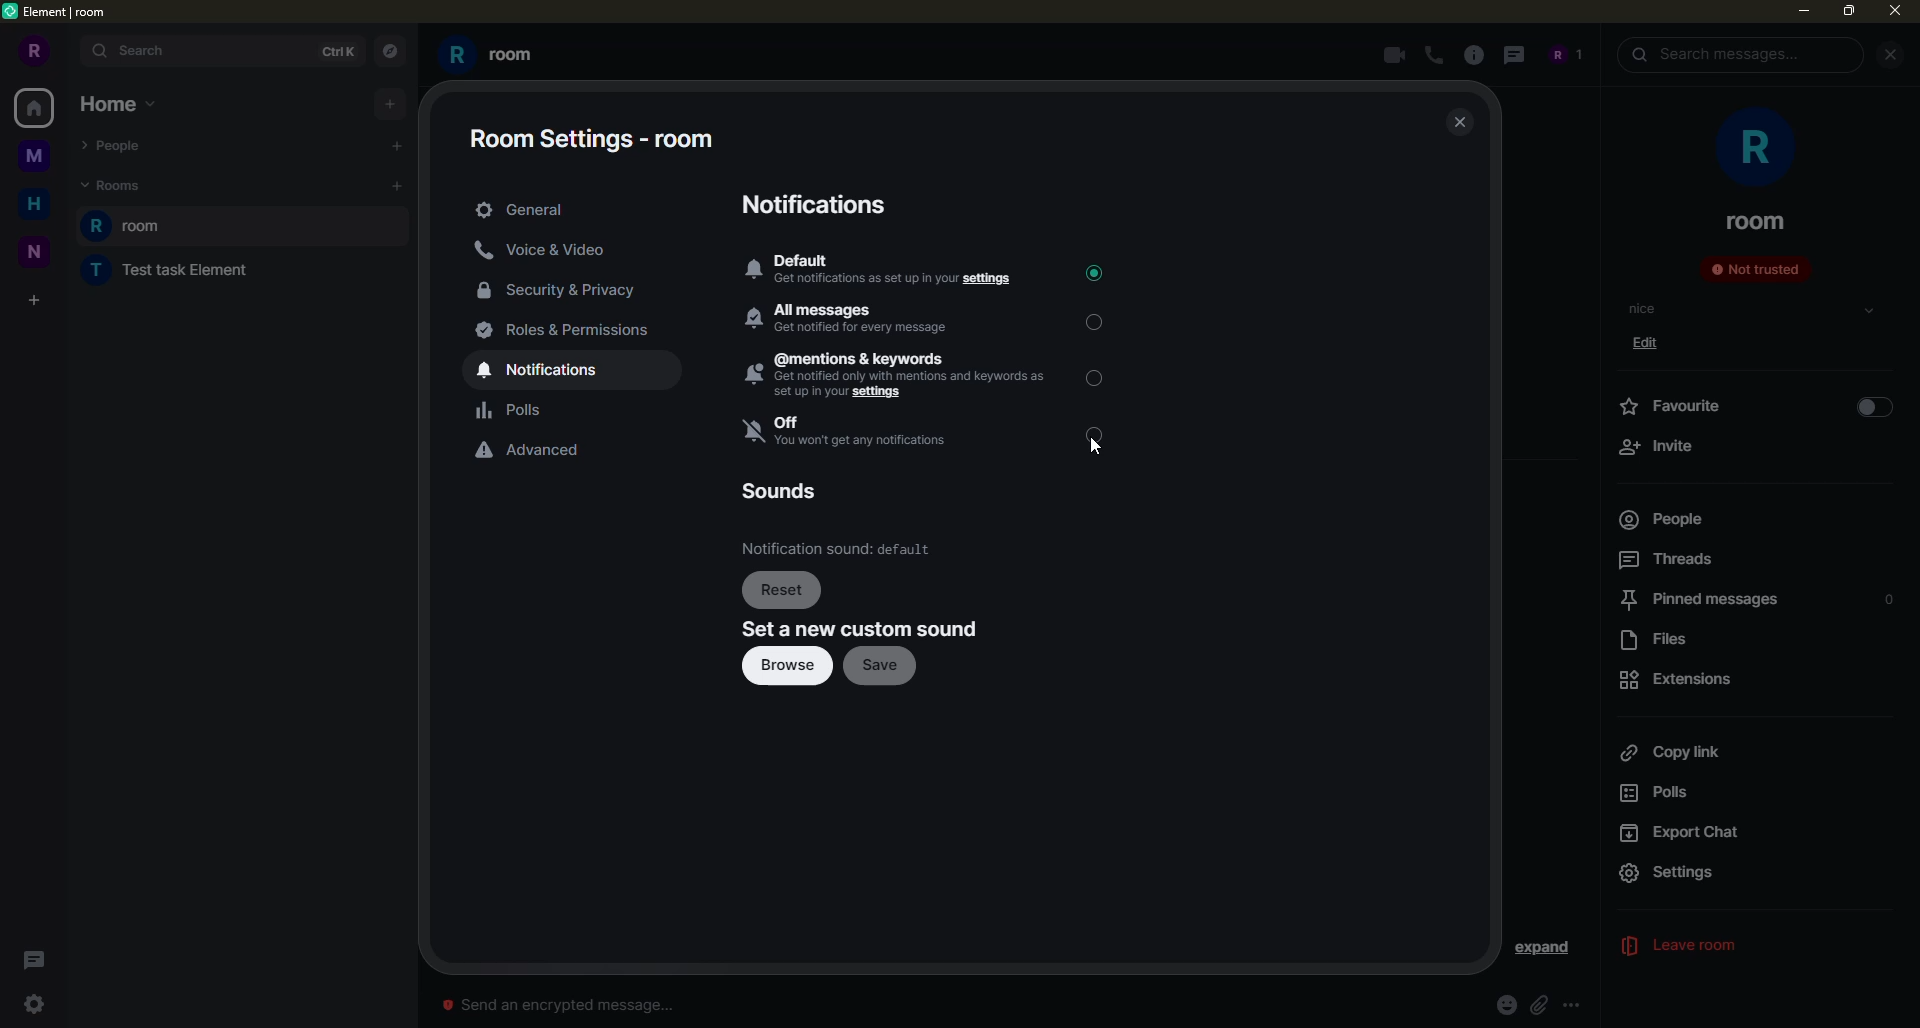 The width and height of the screenshot is (1920, 1028). Describe the element at coordinates (1716, 55) in the screenshot. I see `search` at that location.